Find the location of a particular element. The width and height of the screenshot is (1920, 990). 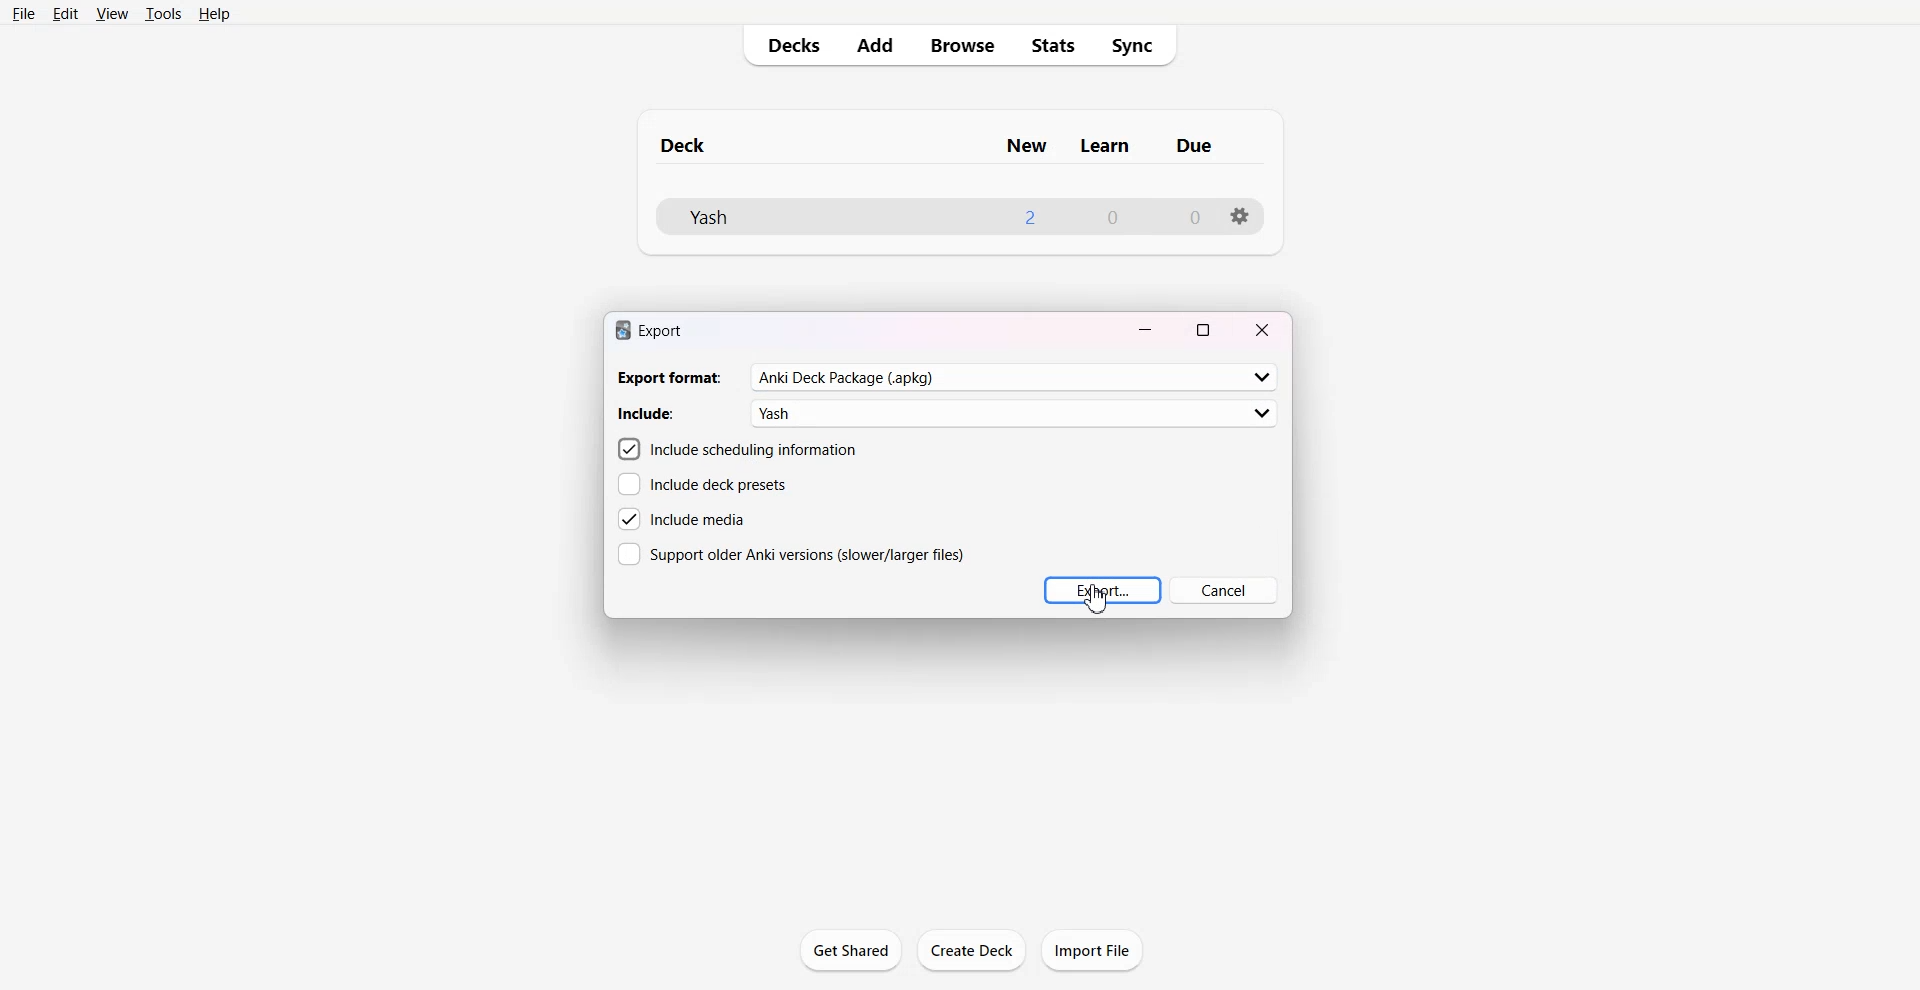

Decks is located at coordinates (790, 45).